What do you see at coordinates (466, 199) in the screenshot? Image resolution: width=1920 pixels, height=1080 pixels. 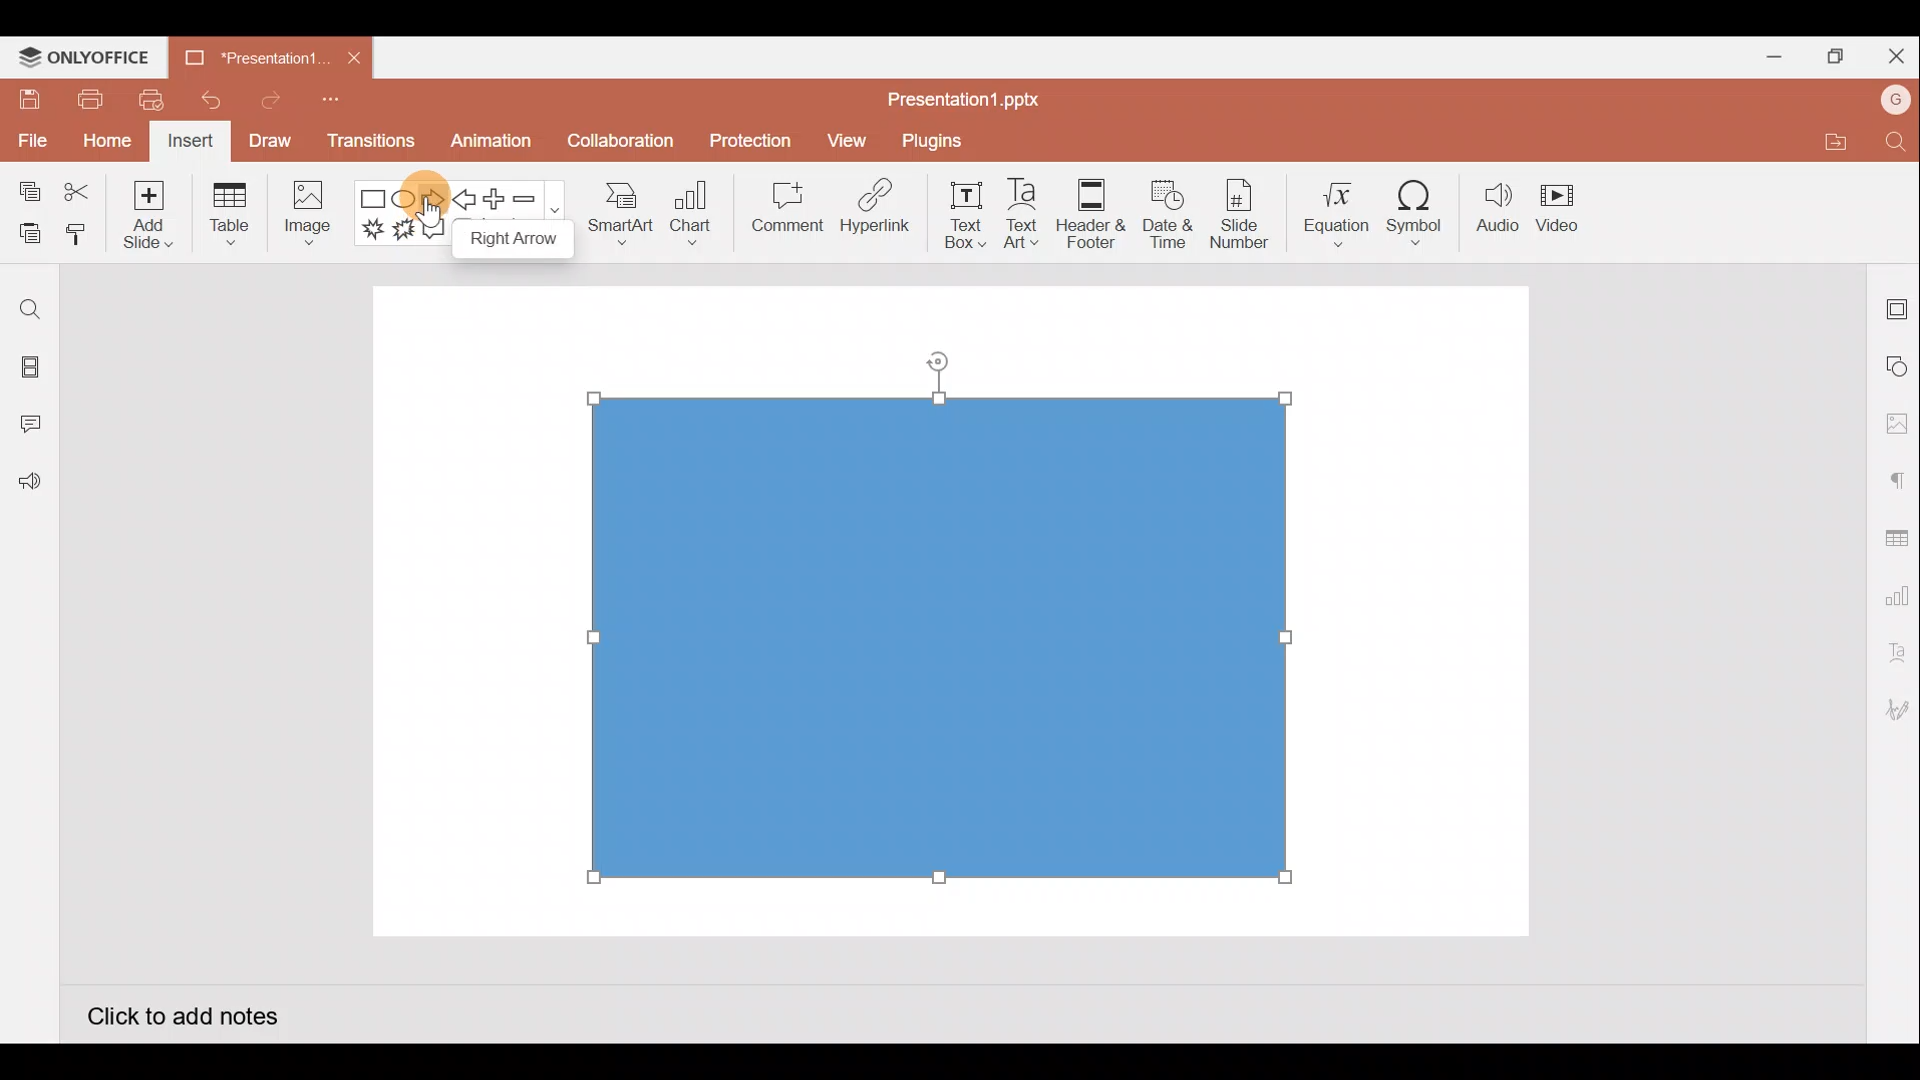 I see `Left arrow` at bounding box center [466, 199].